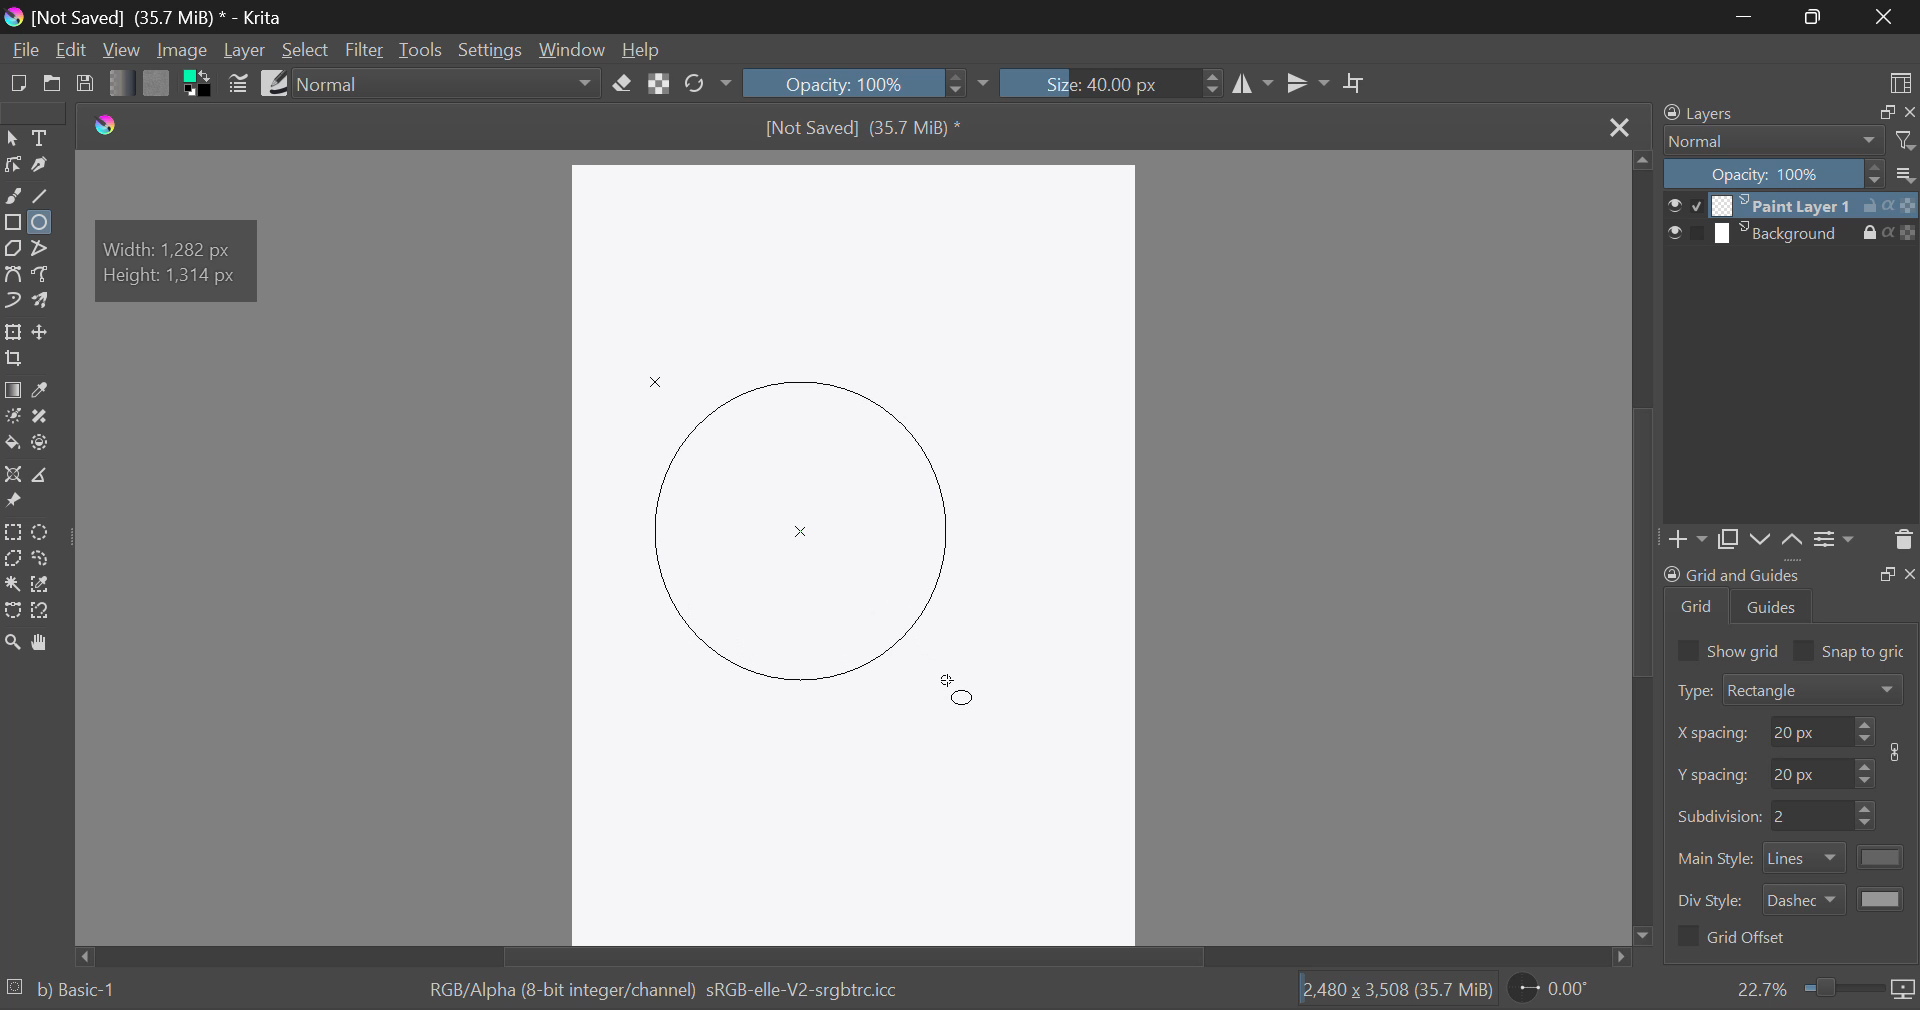 This screenshot has height=1010, width=1920. I want to click on Close, so click(1885, 17).